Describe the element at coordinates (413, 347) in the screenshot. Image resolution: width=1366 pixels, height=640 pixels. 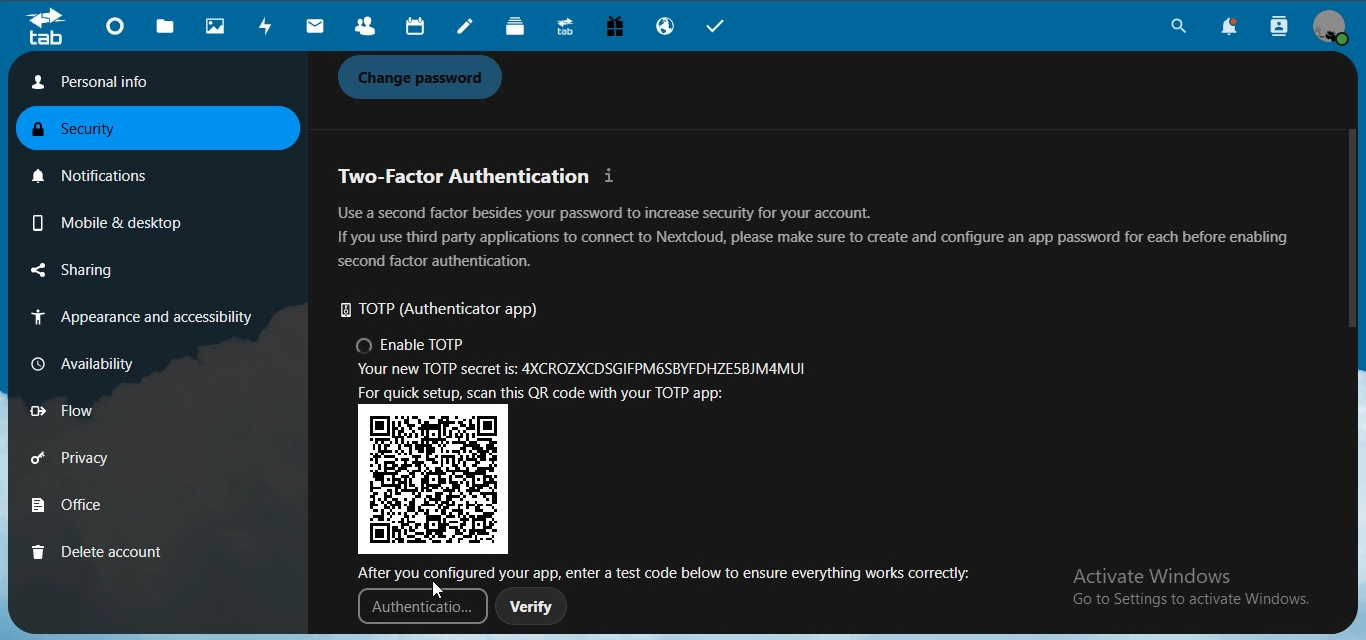
I see `enable TOTP` at that location.